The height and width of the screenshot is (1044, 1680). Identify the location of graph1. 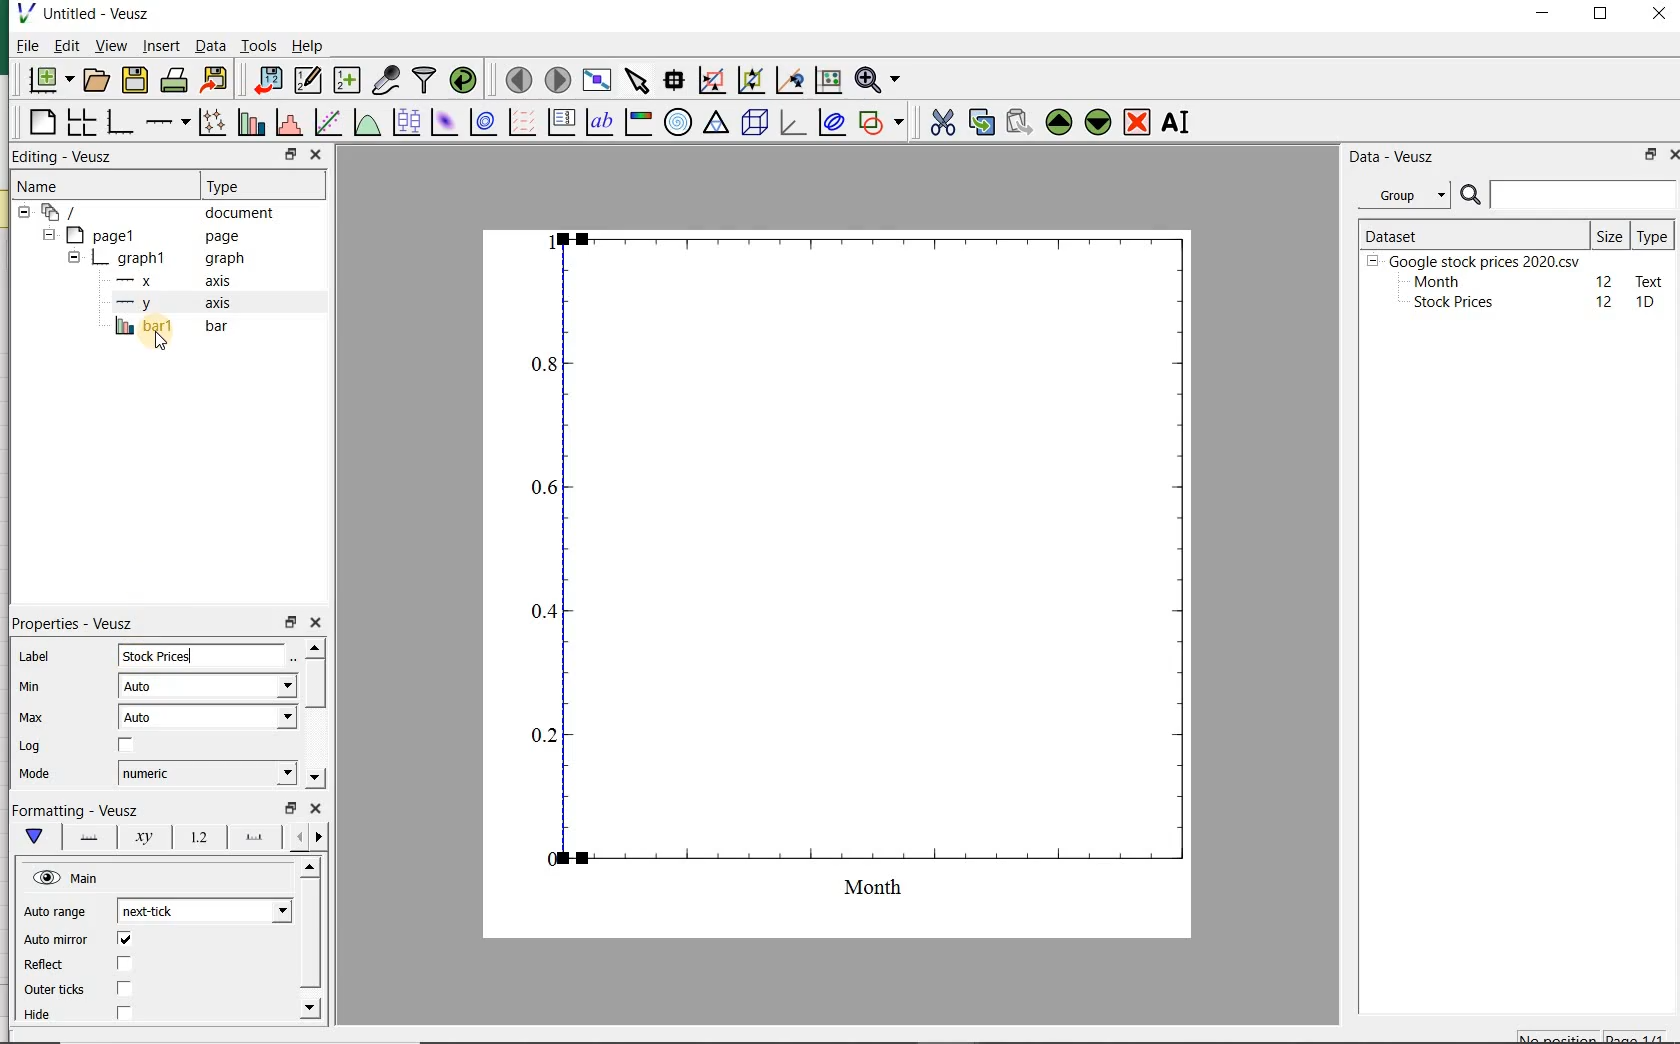
(153, 260).